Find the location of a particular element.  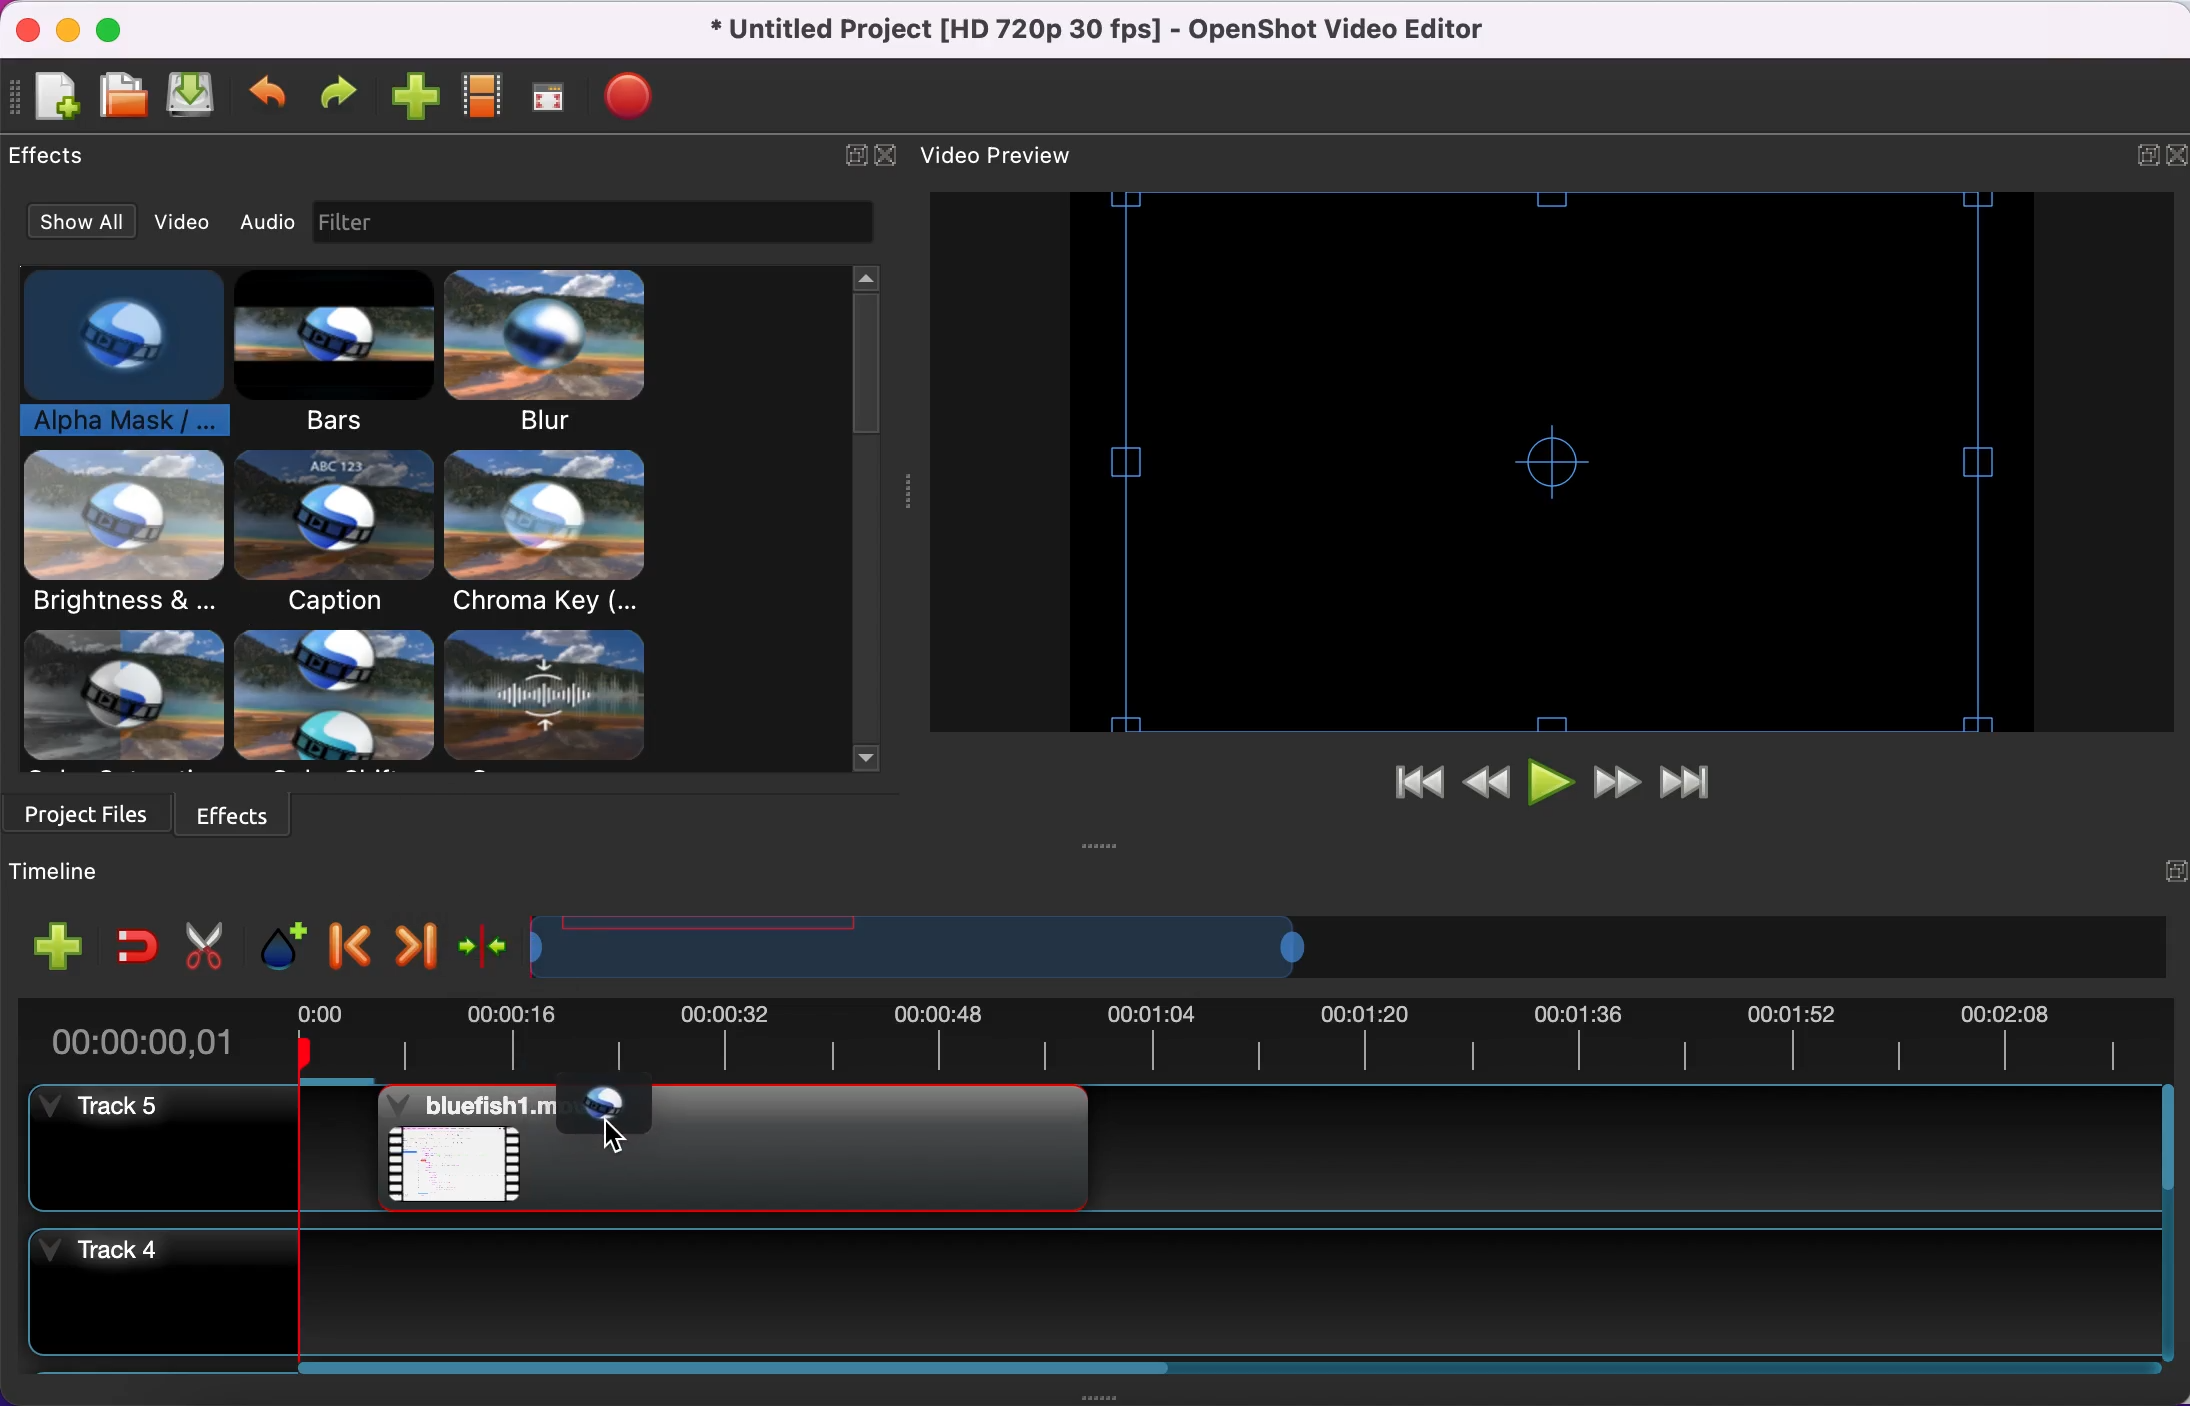

full screen is located at coordinates (550, 100).